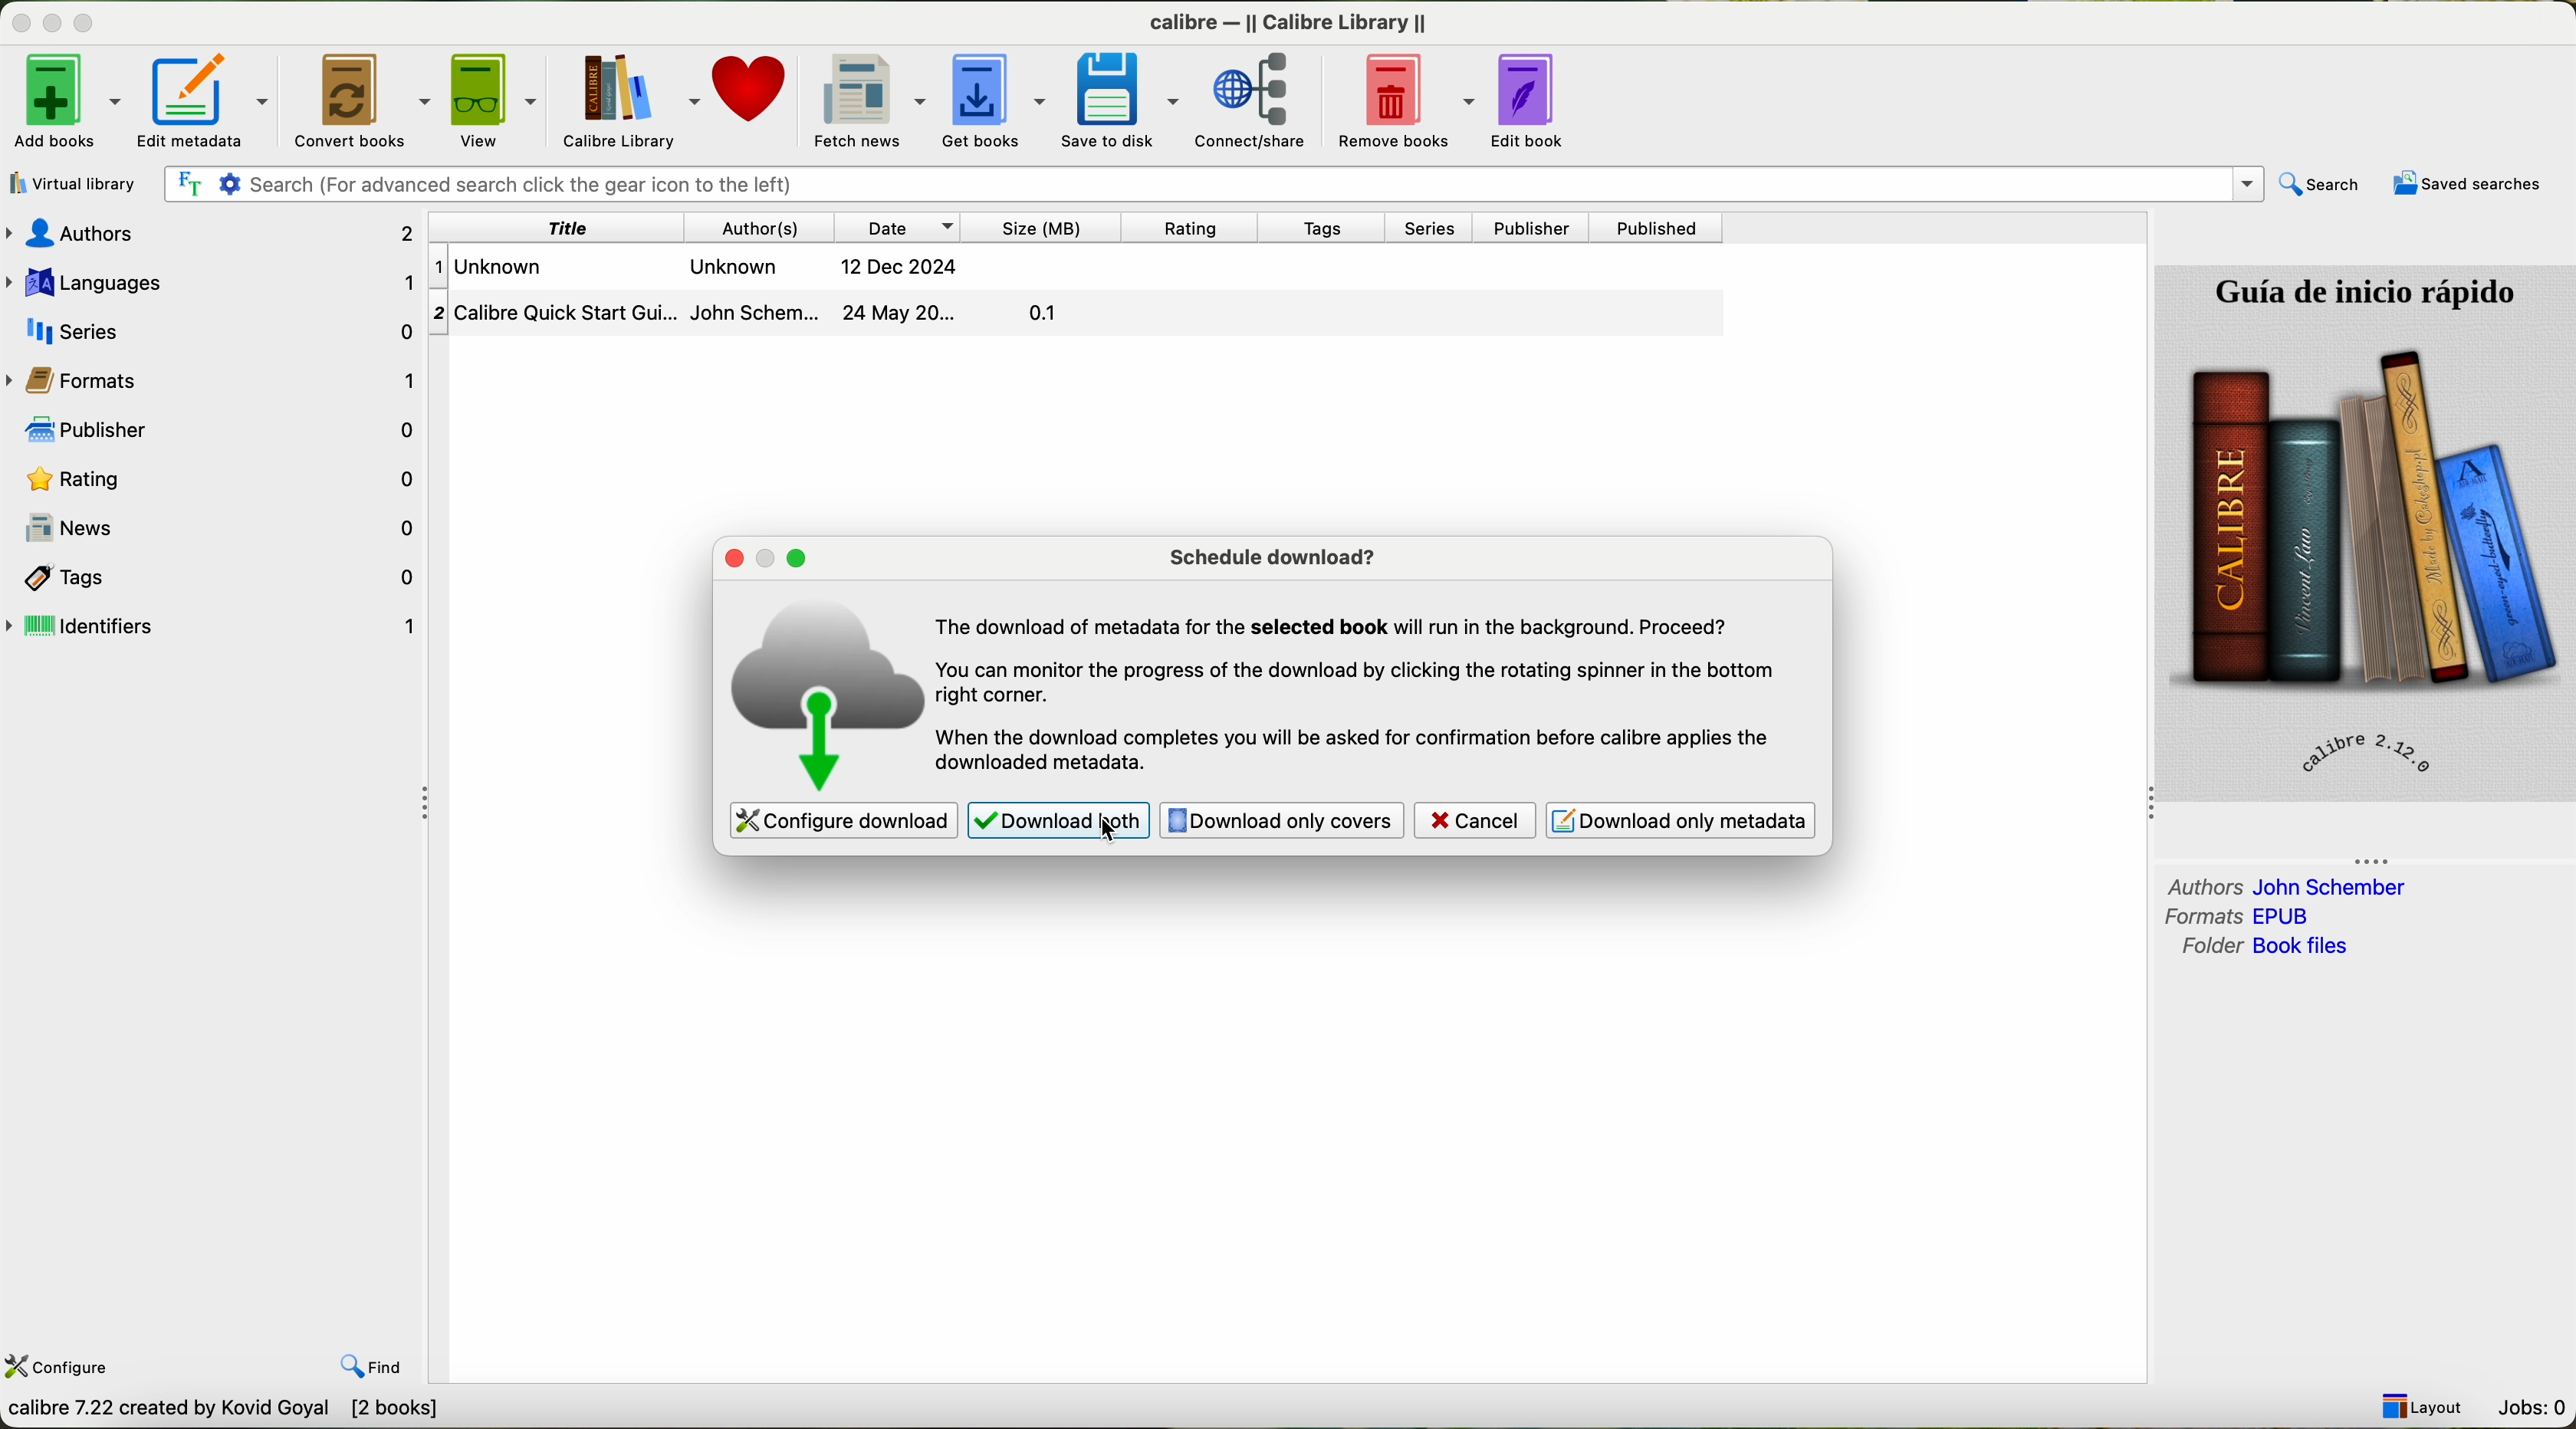  Describe the element at coordinates (1124, 99) in the screenshot. I see `save to disk` at that location.